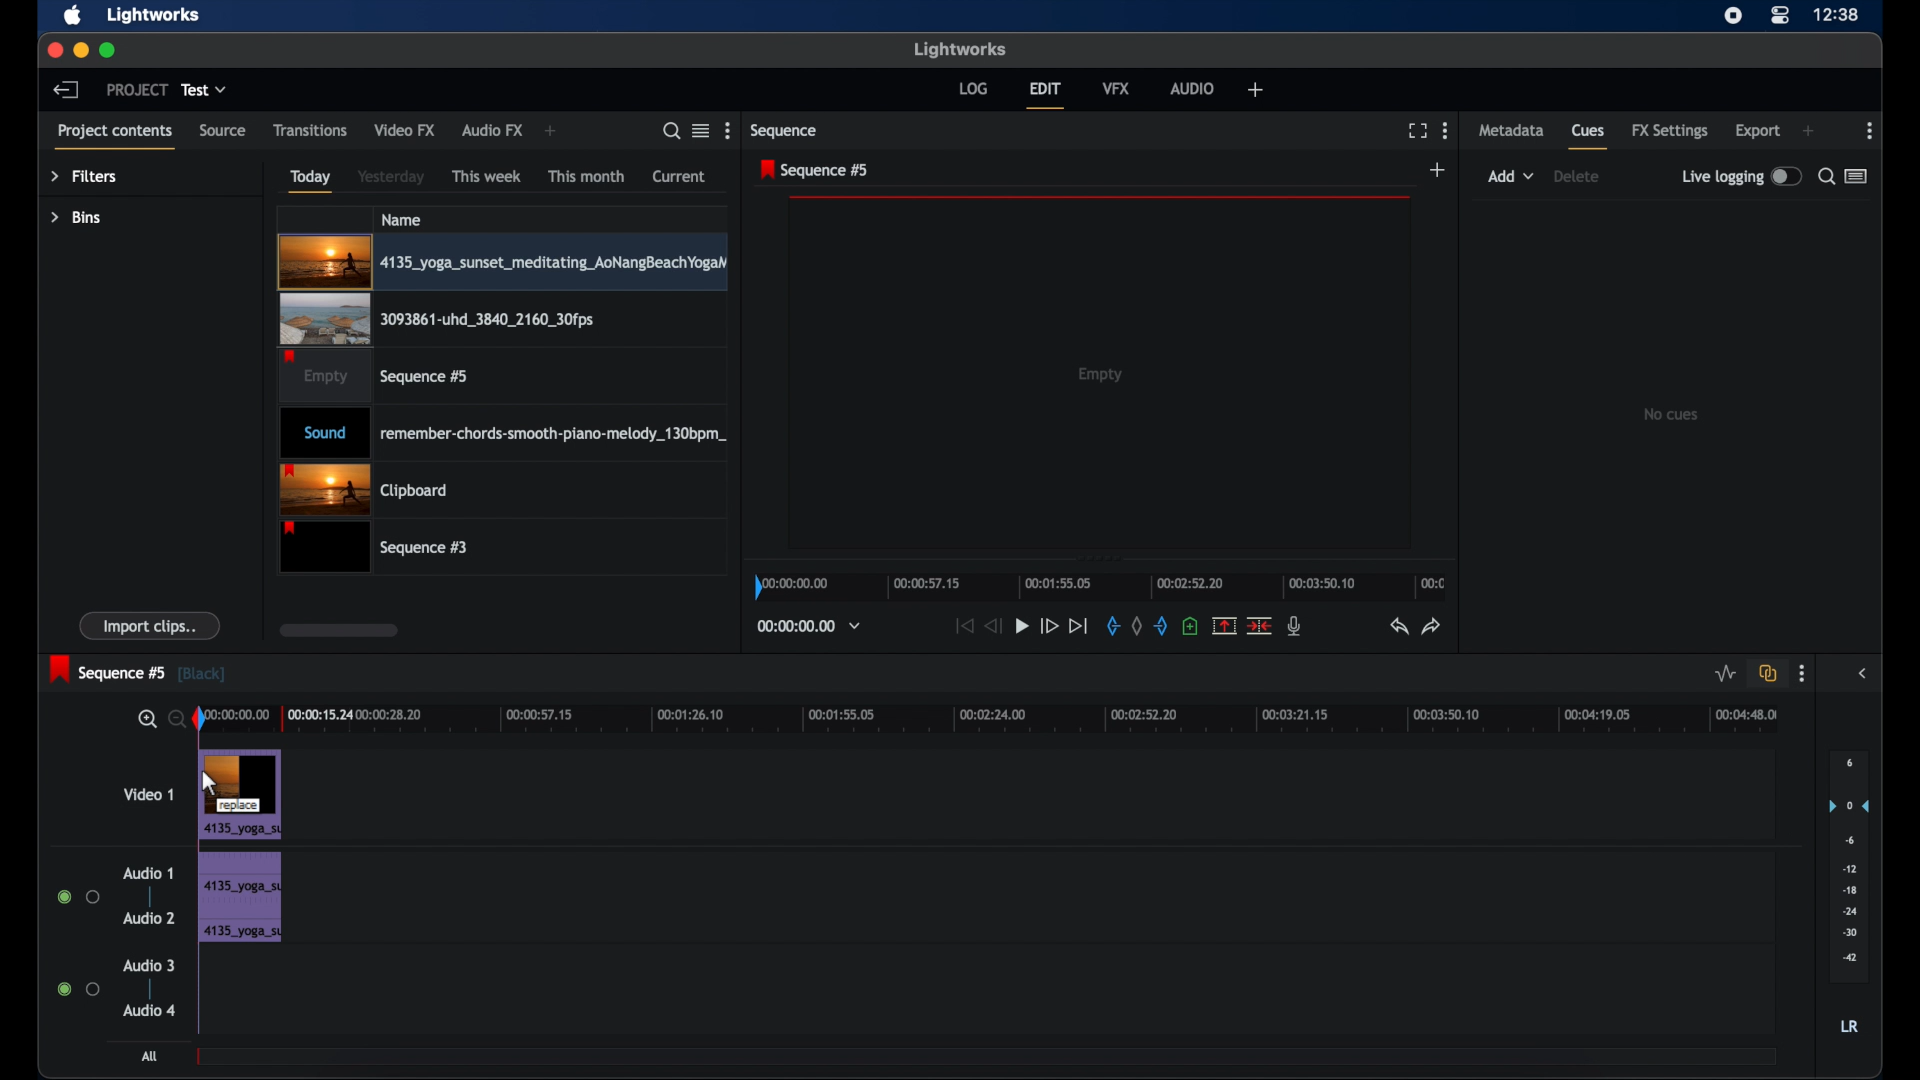  I want to click on transitions, so click(310, 131).